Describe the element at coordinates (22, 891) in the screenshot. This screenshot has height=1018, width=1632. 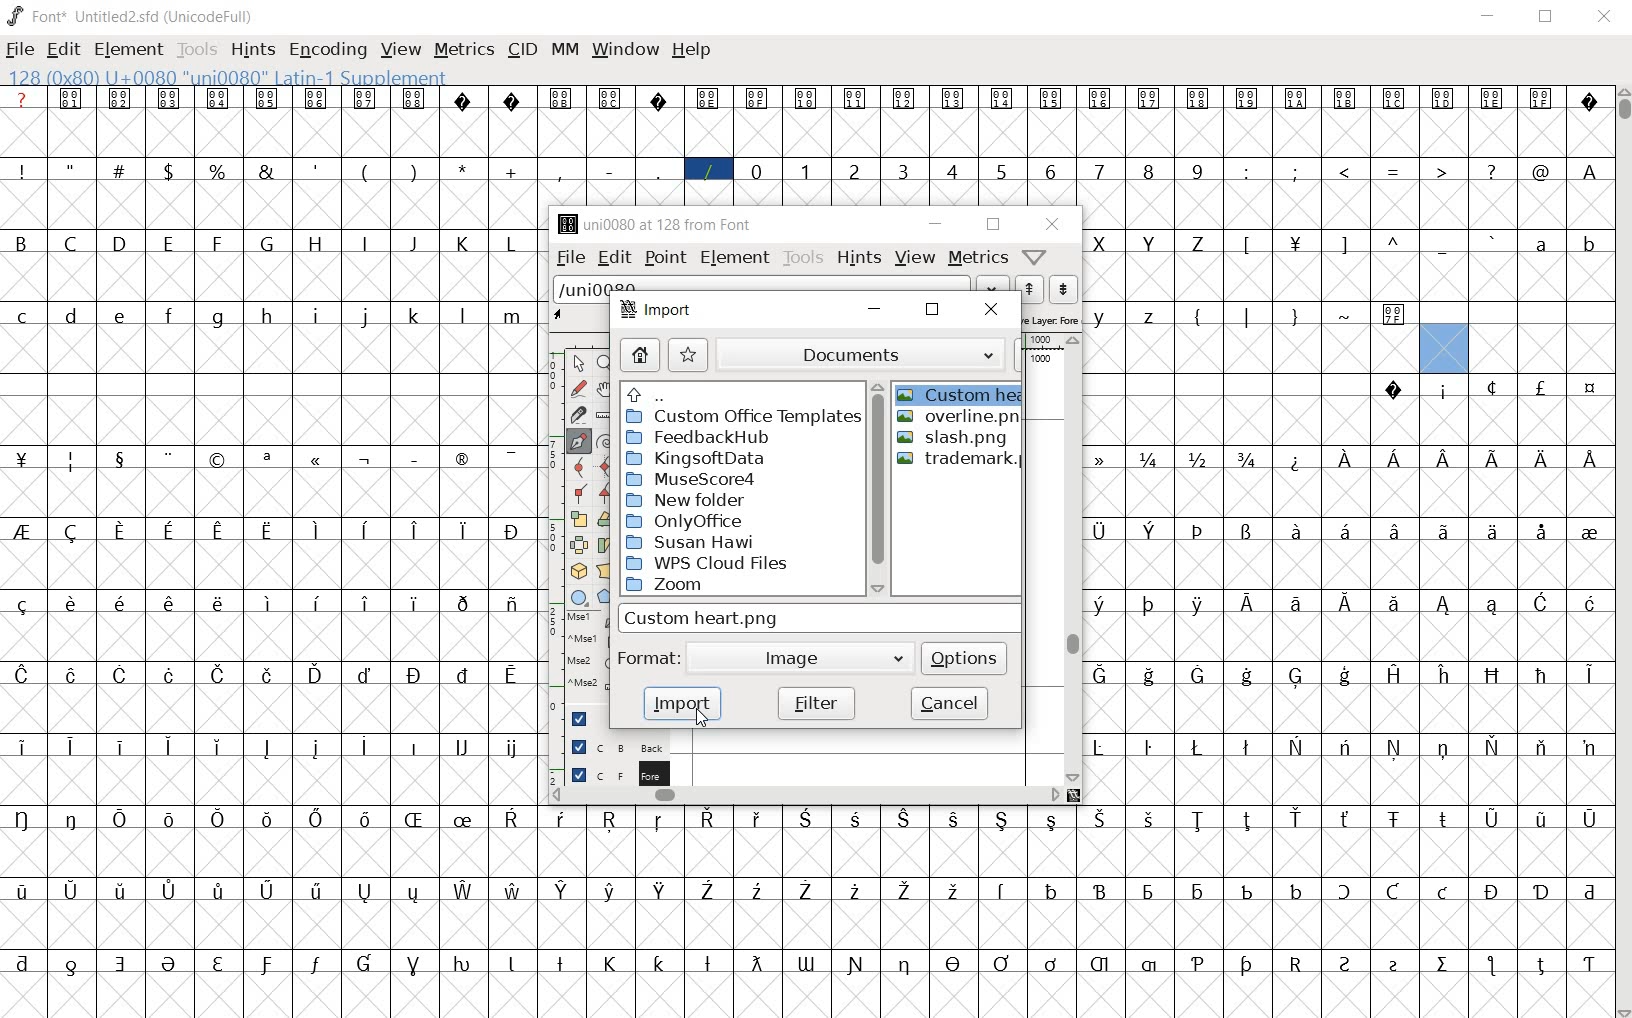
I see `glyph` at that location.